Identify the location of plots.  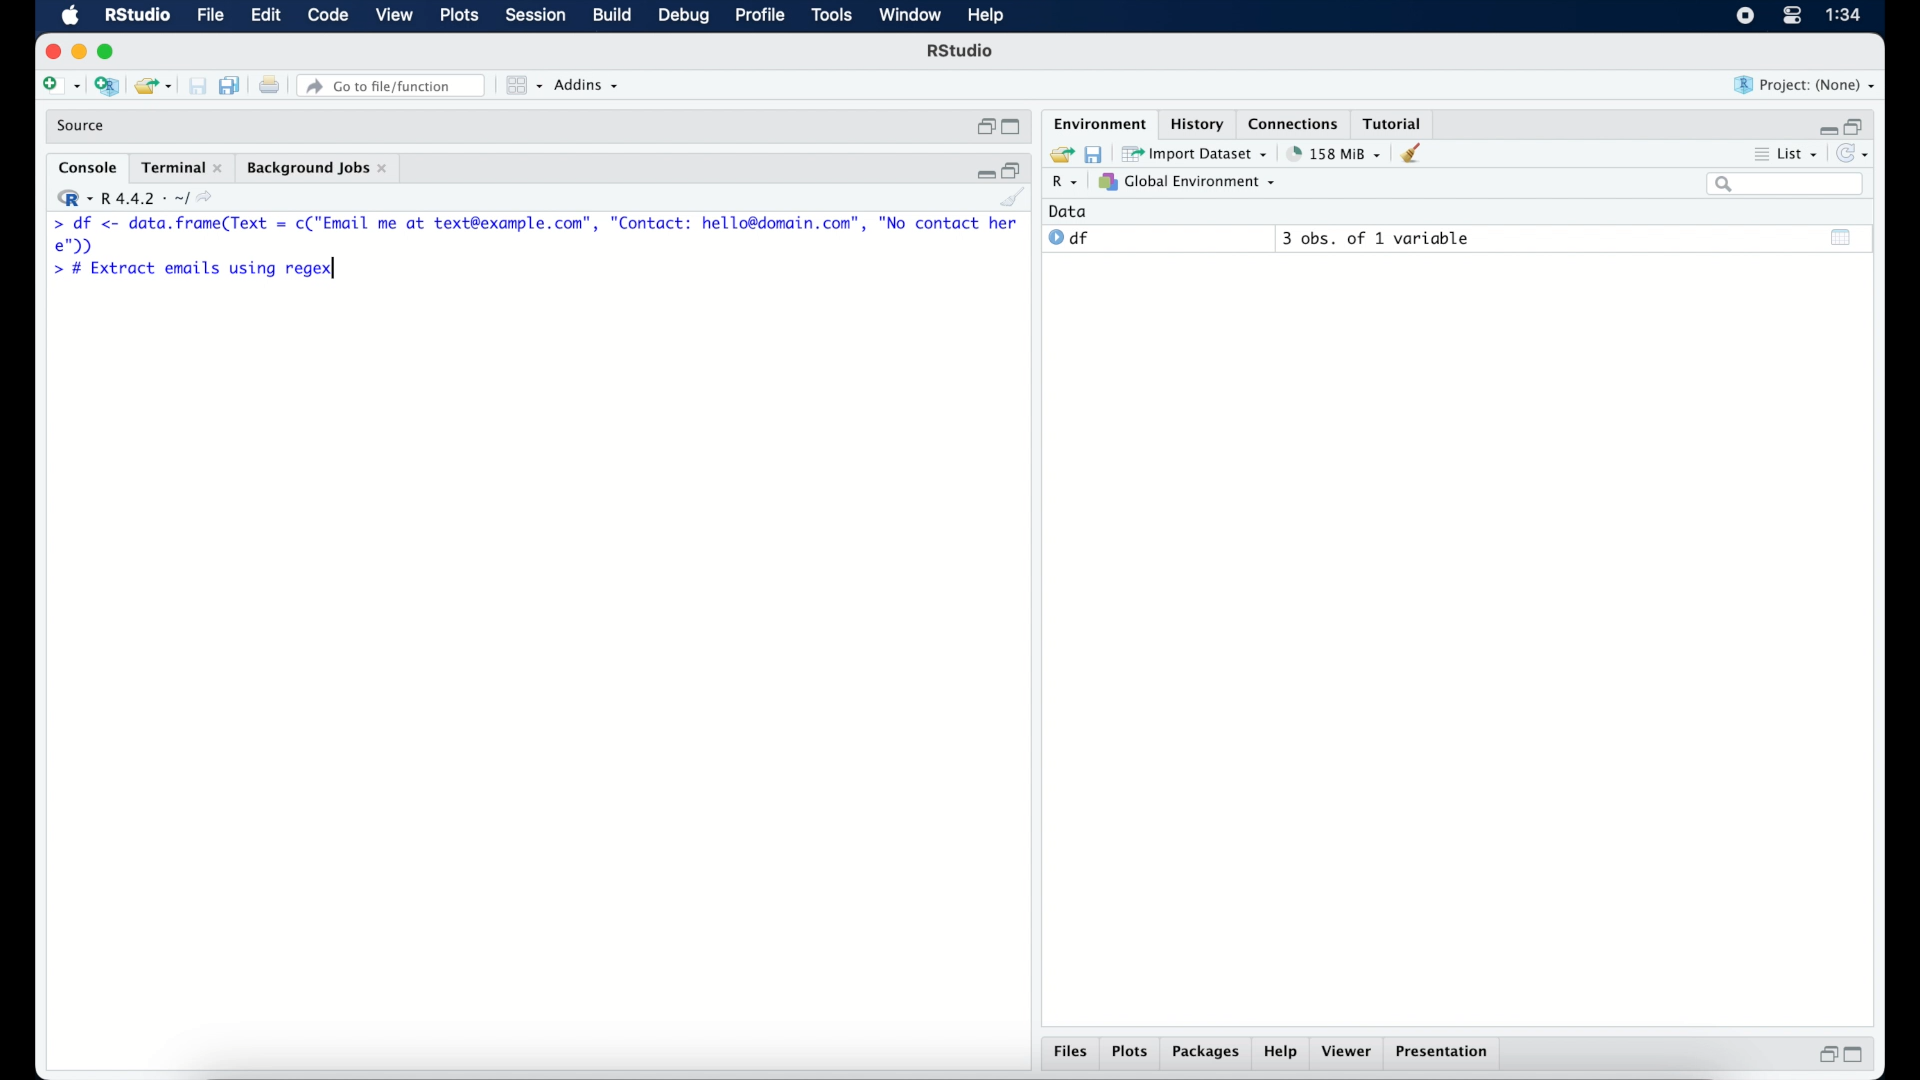
(1130, 1051).